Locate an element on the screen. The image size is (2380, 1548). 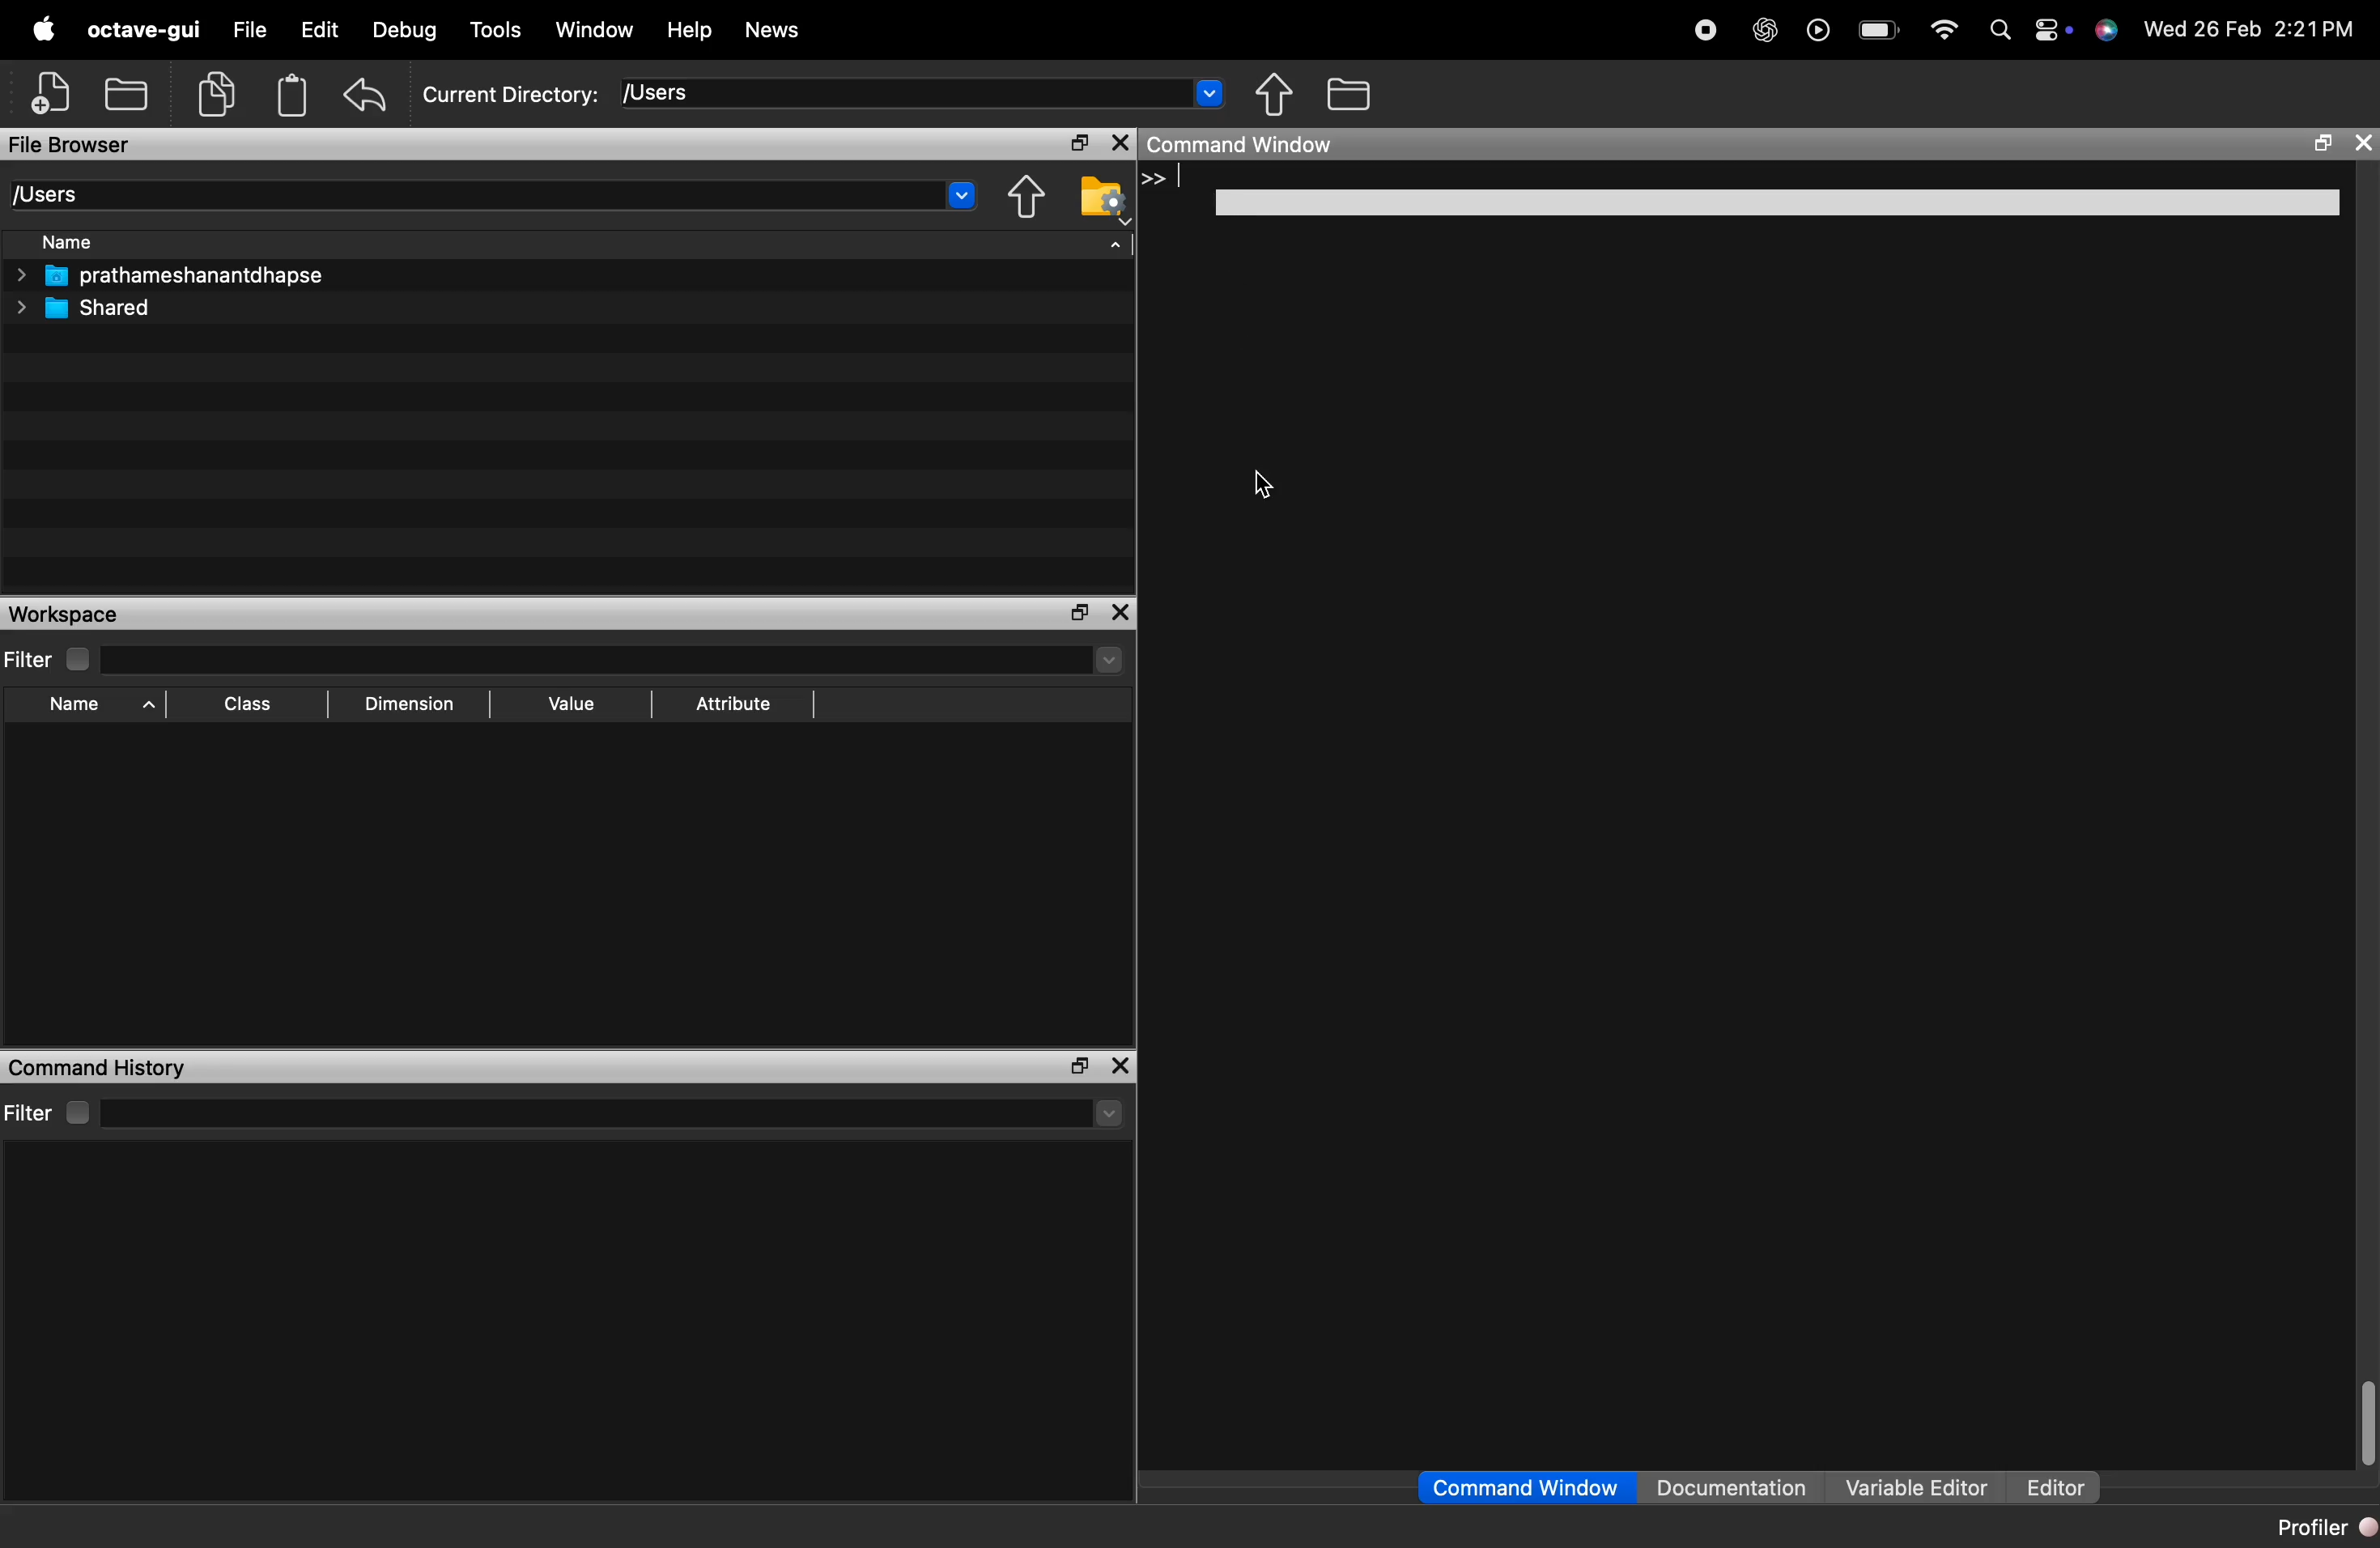
white field is located at coordinates (1774, 207).